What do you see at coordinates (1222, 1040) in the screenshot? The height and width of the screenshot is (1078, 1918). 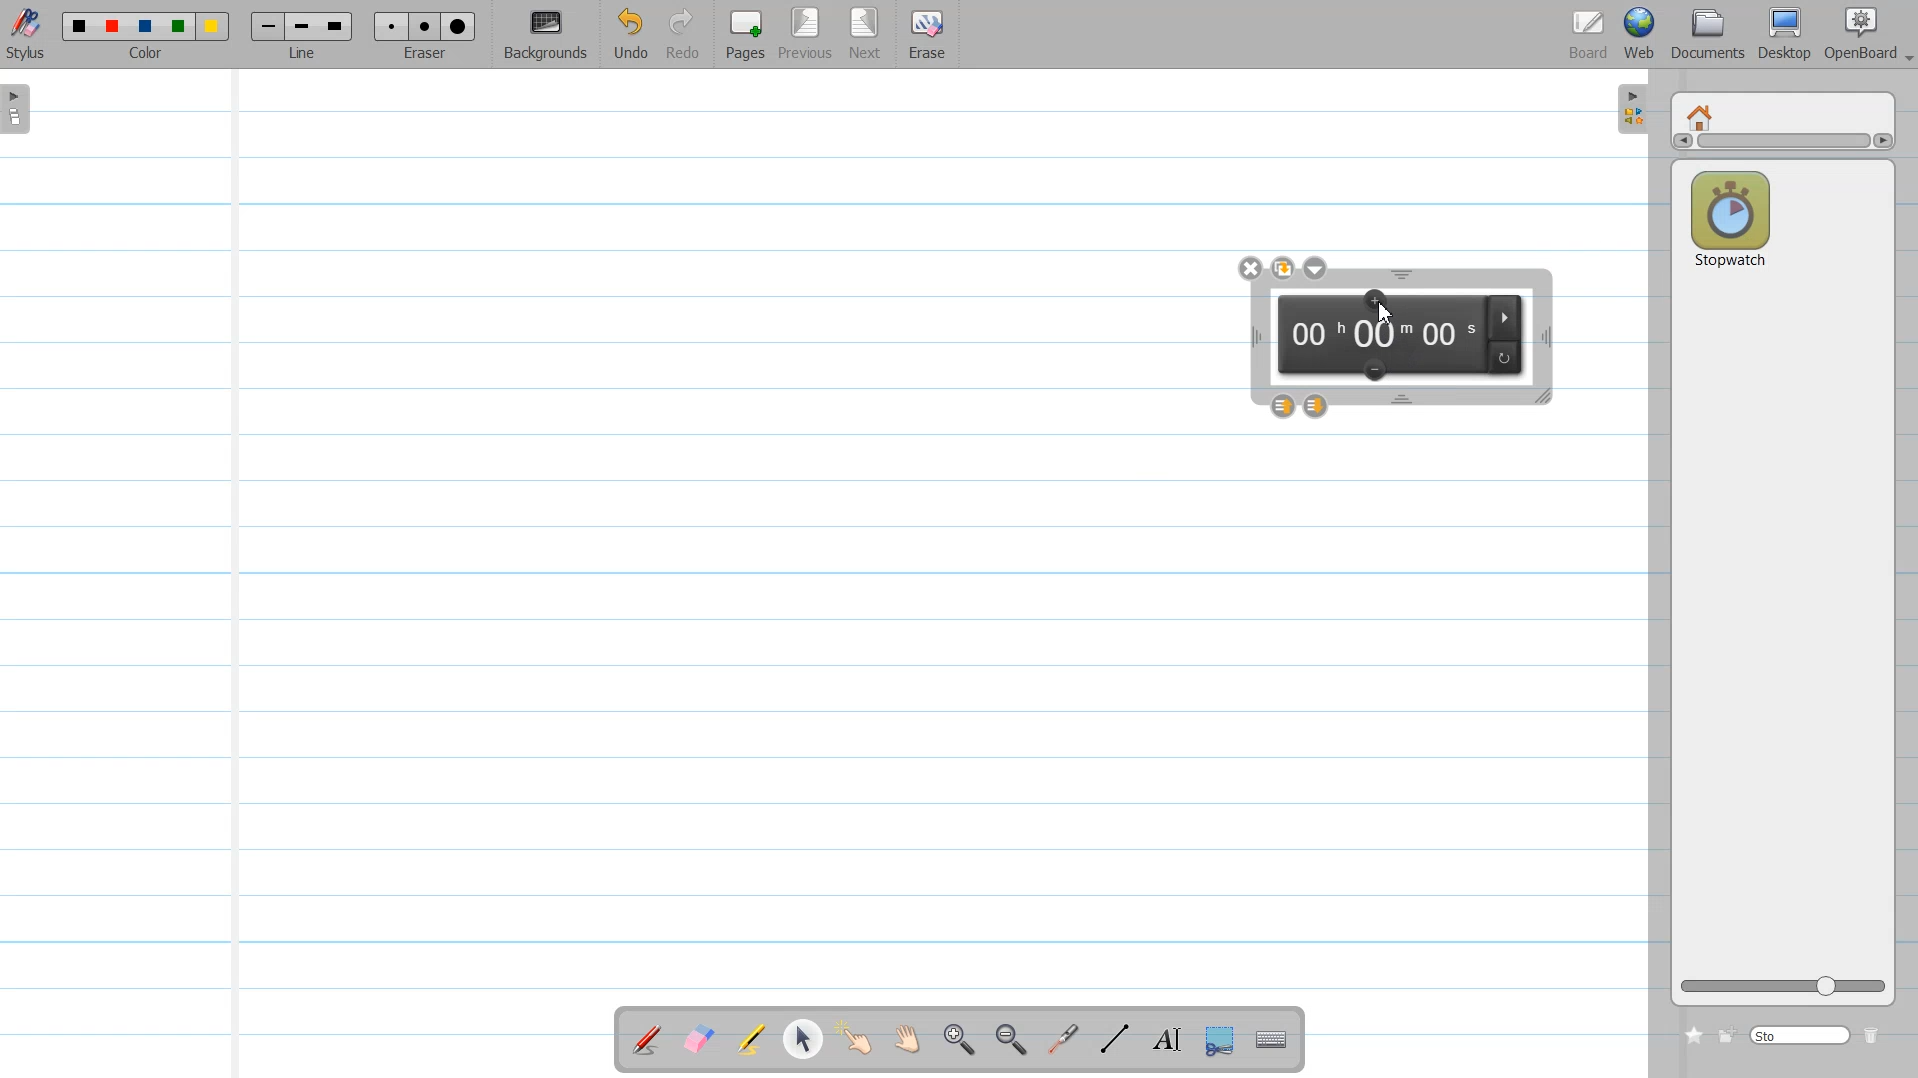 I see `Capture part of the Screen` at bounding box center [1222, 1040].